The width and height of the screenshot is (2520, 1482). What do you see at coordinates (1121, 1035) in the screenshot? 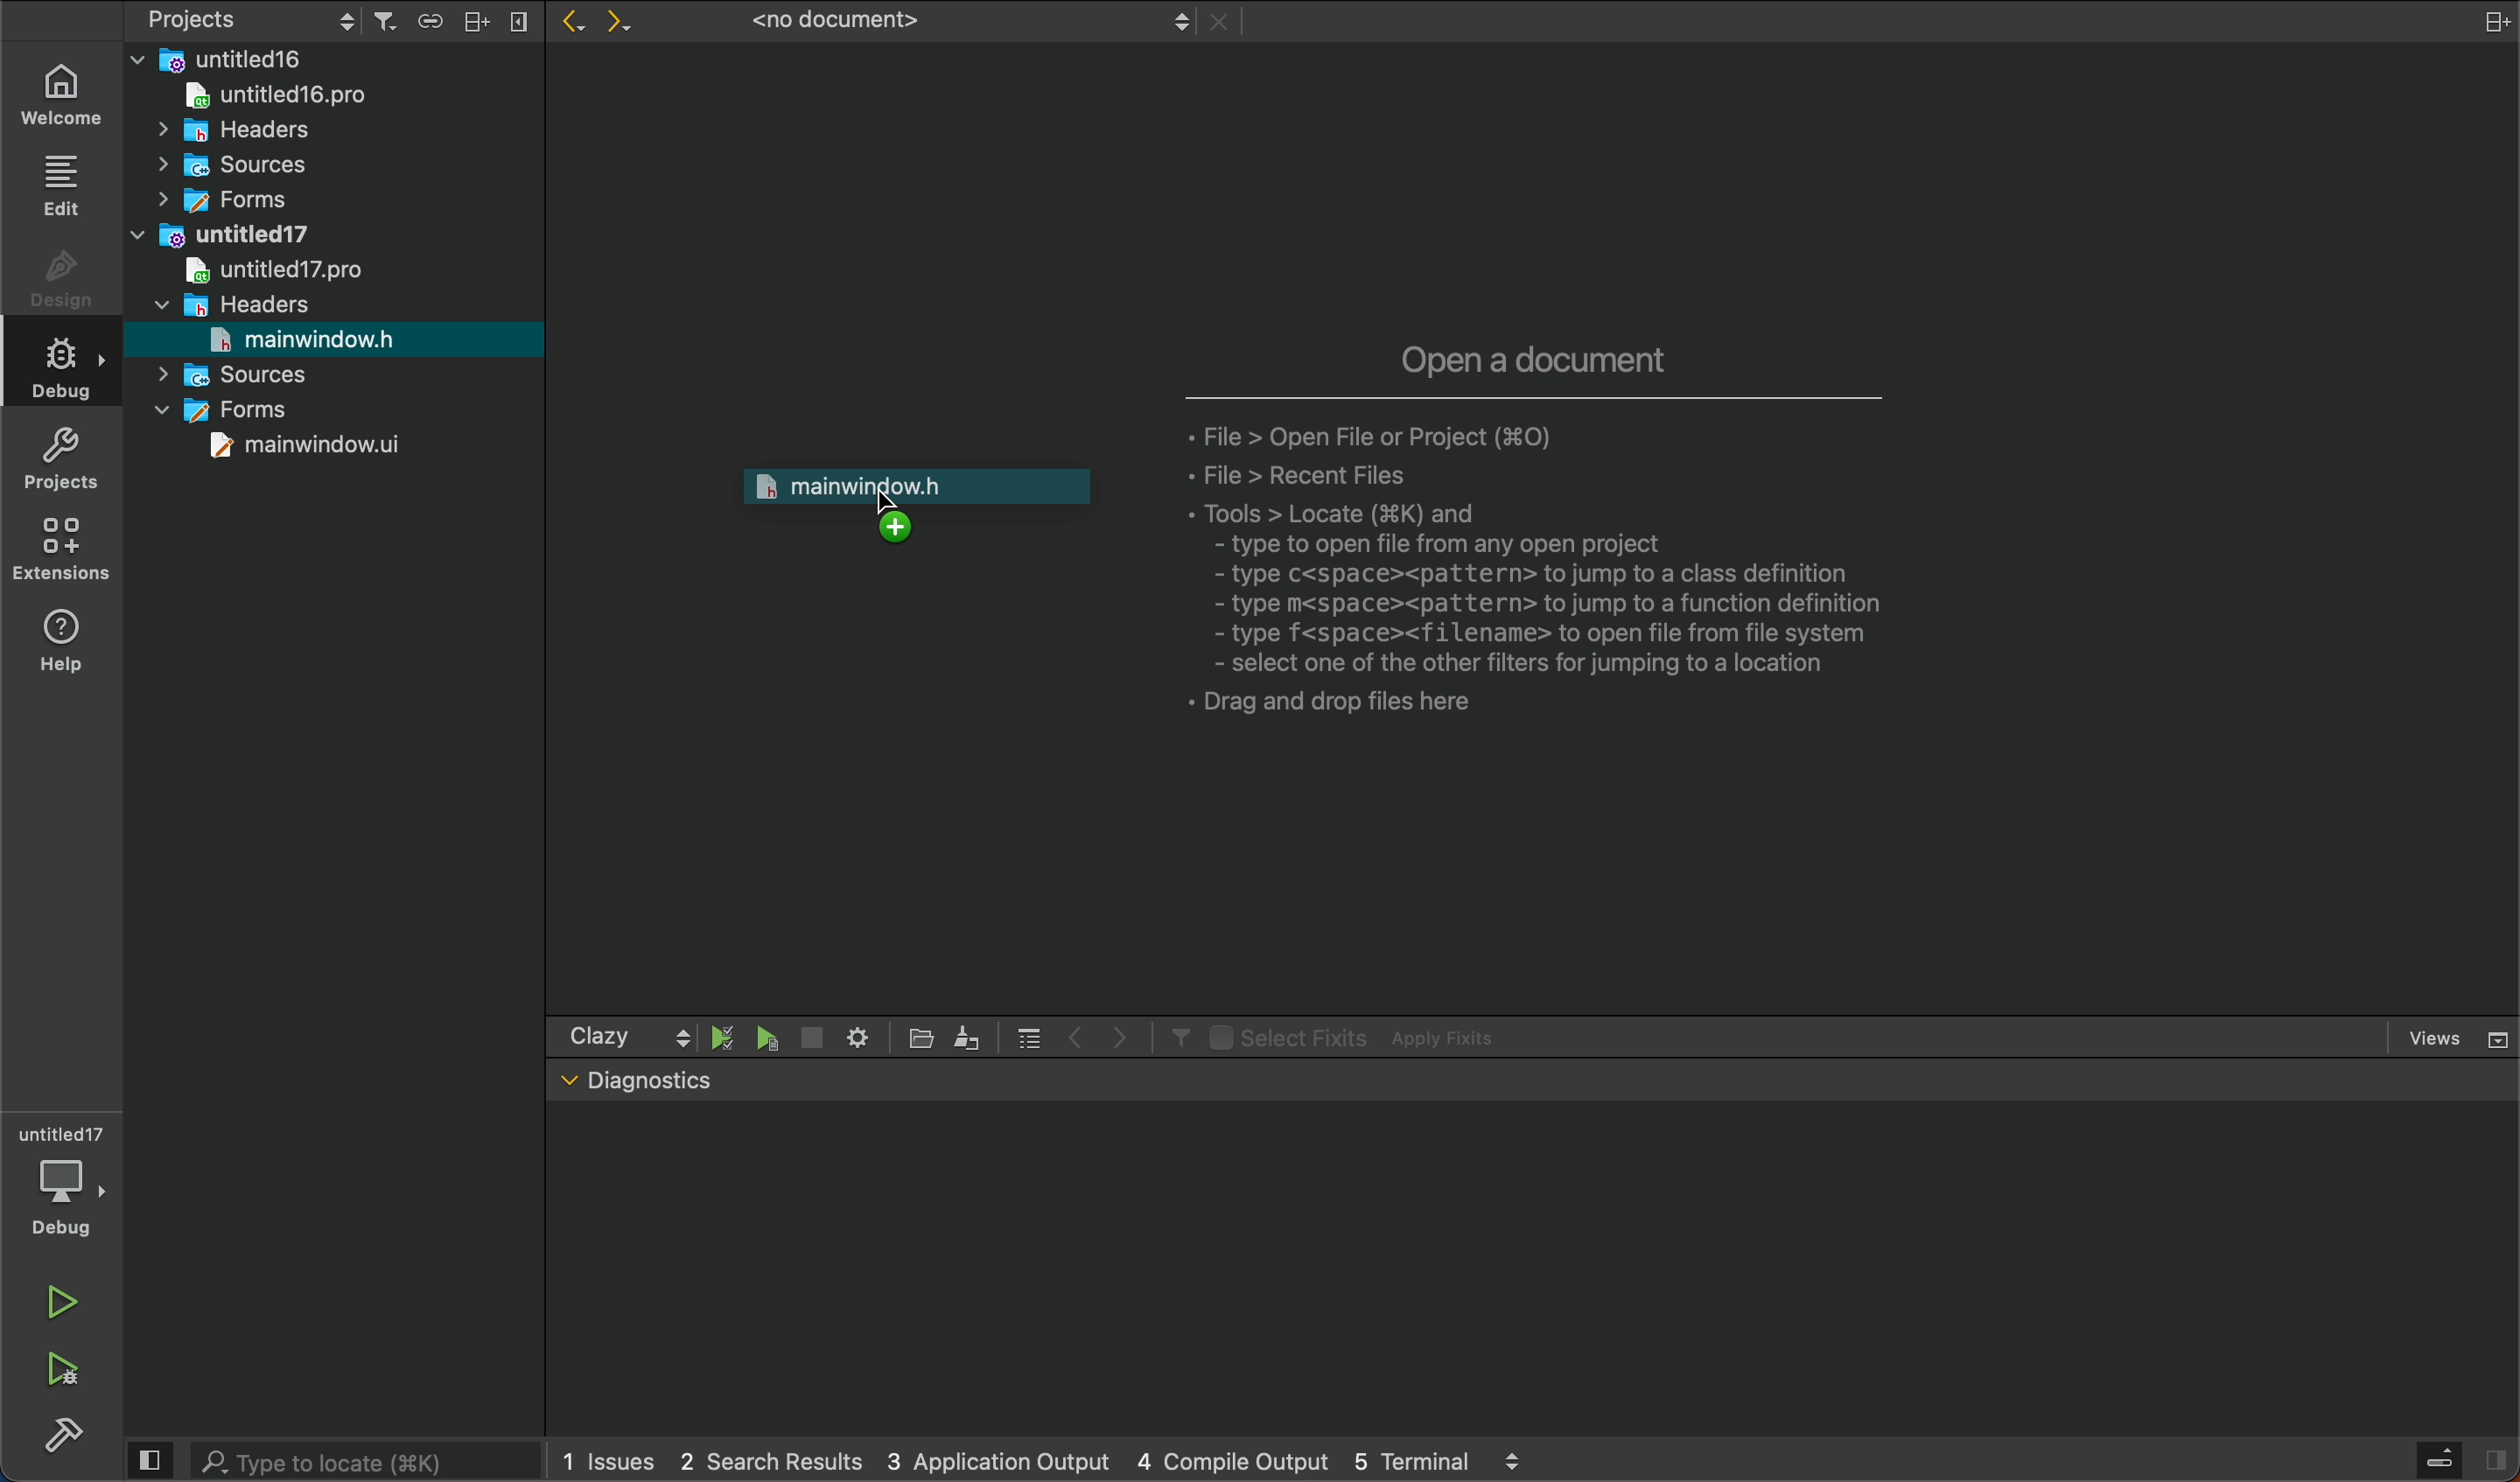
I see `Next` at bounding box center [1121, 1035].